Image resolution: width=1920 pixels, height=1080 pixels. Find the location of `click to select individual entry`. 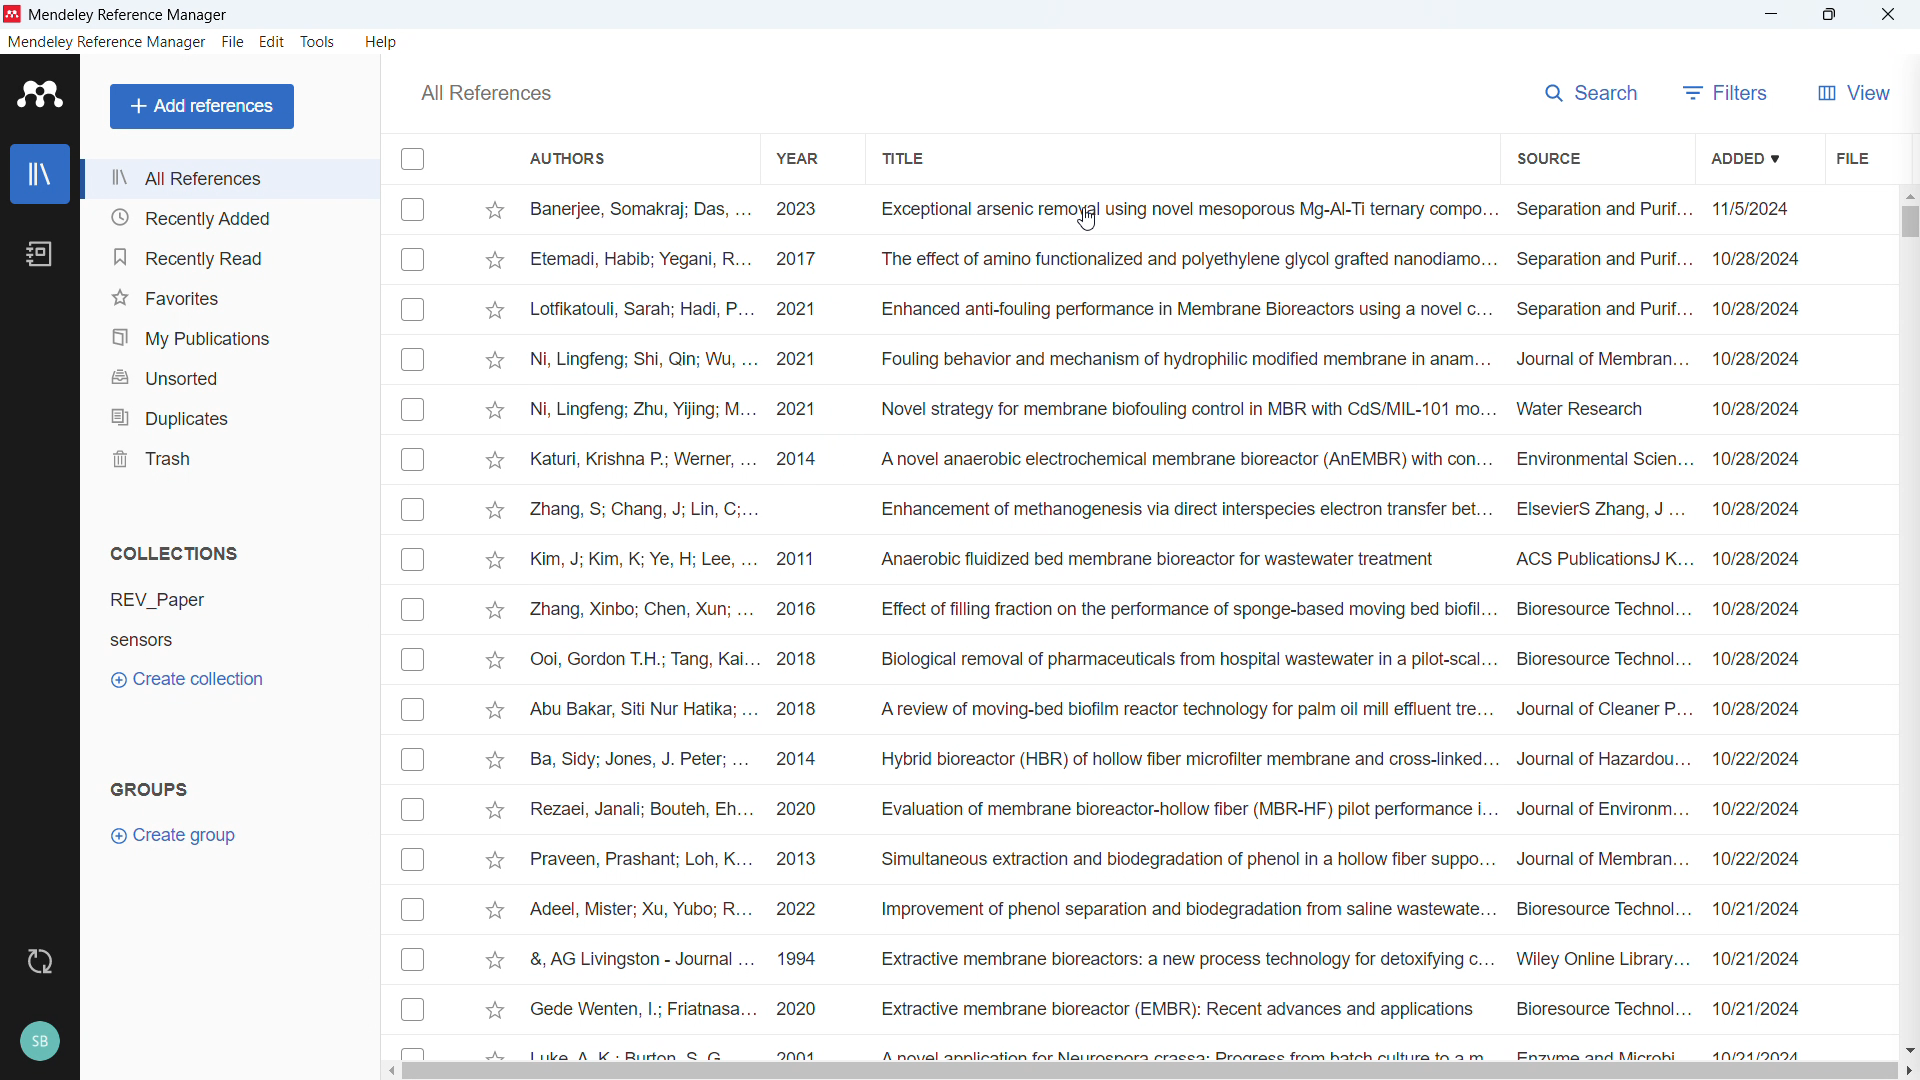

click to select individual entry is located at coordinates (416, 659).